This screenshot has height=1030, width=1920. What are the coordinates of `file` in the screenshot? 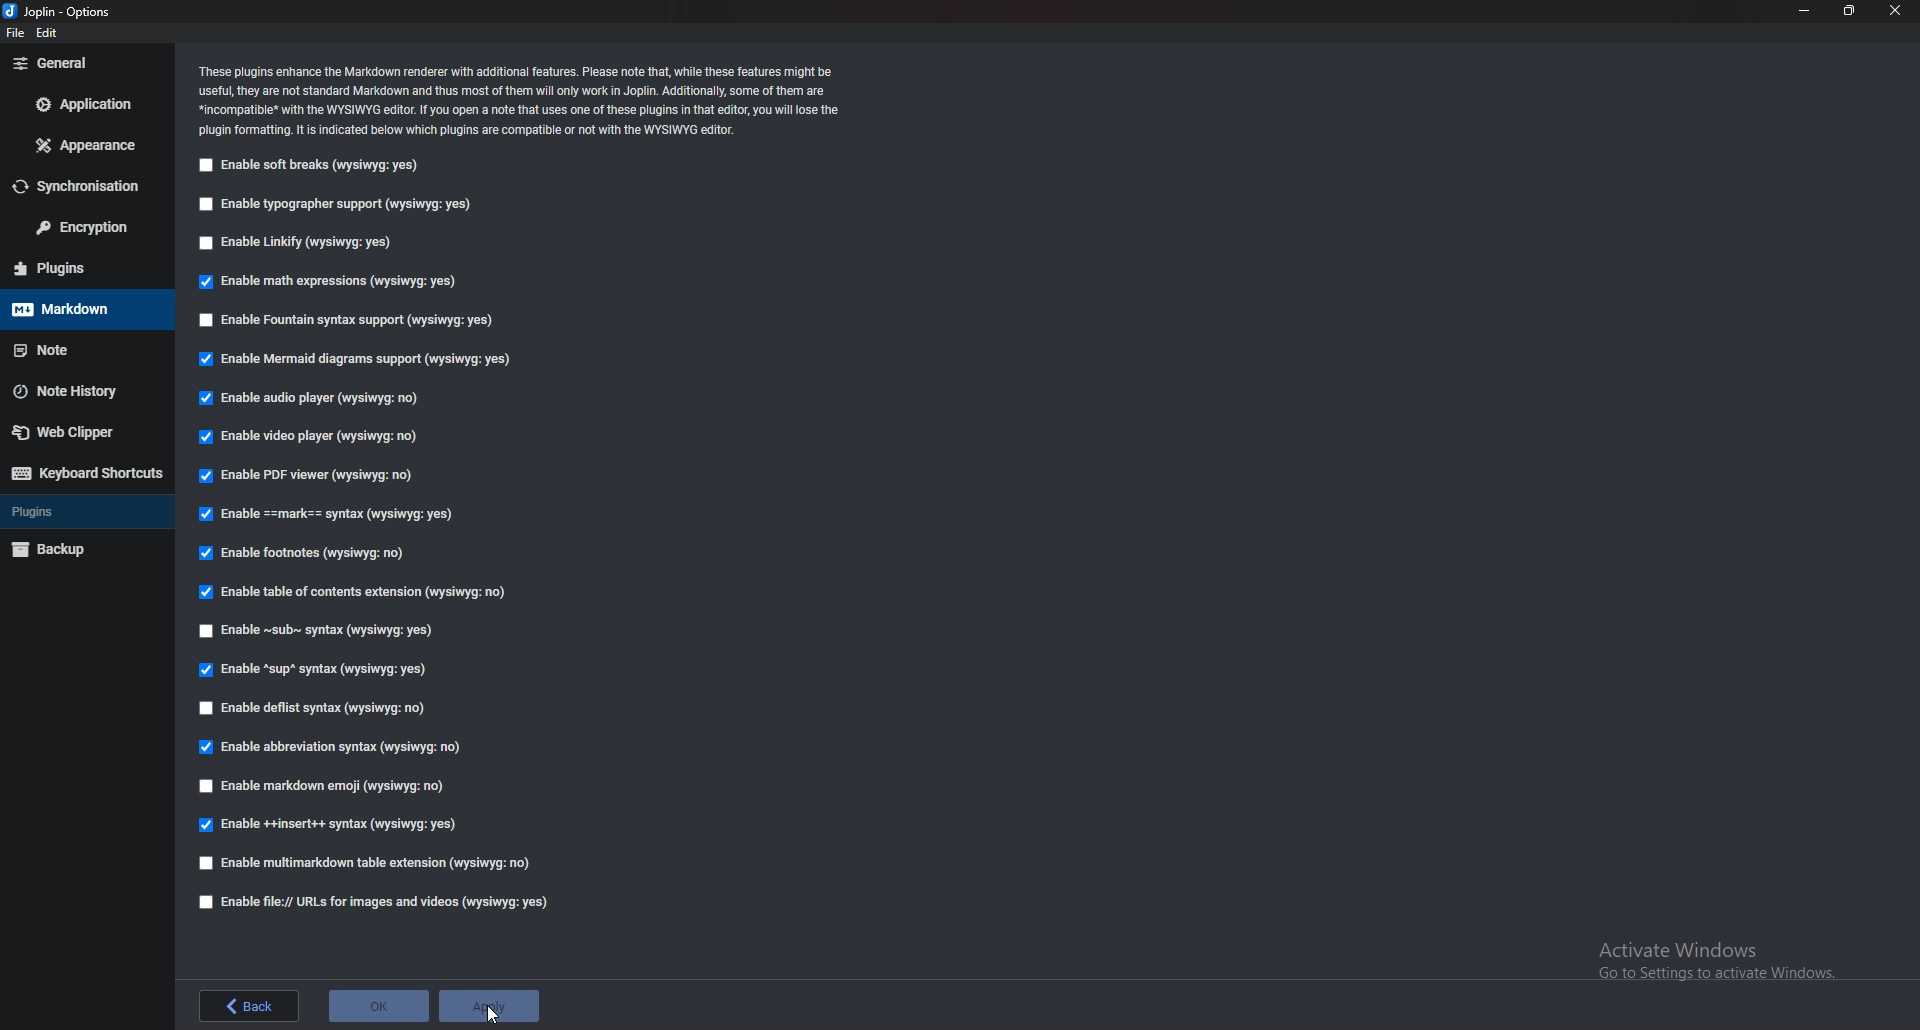 It's located at (14, 33).